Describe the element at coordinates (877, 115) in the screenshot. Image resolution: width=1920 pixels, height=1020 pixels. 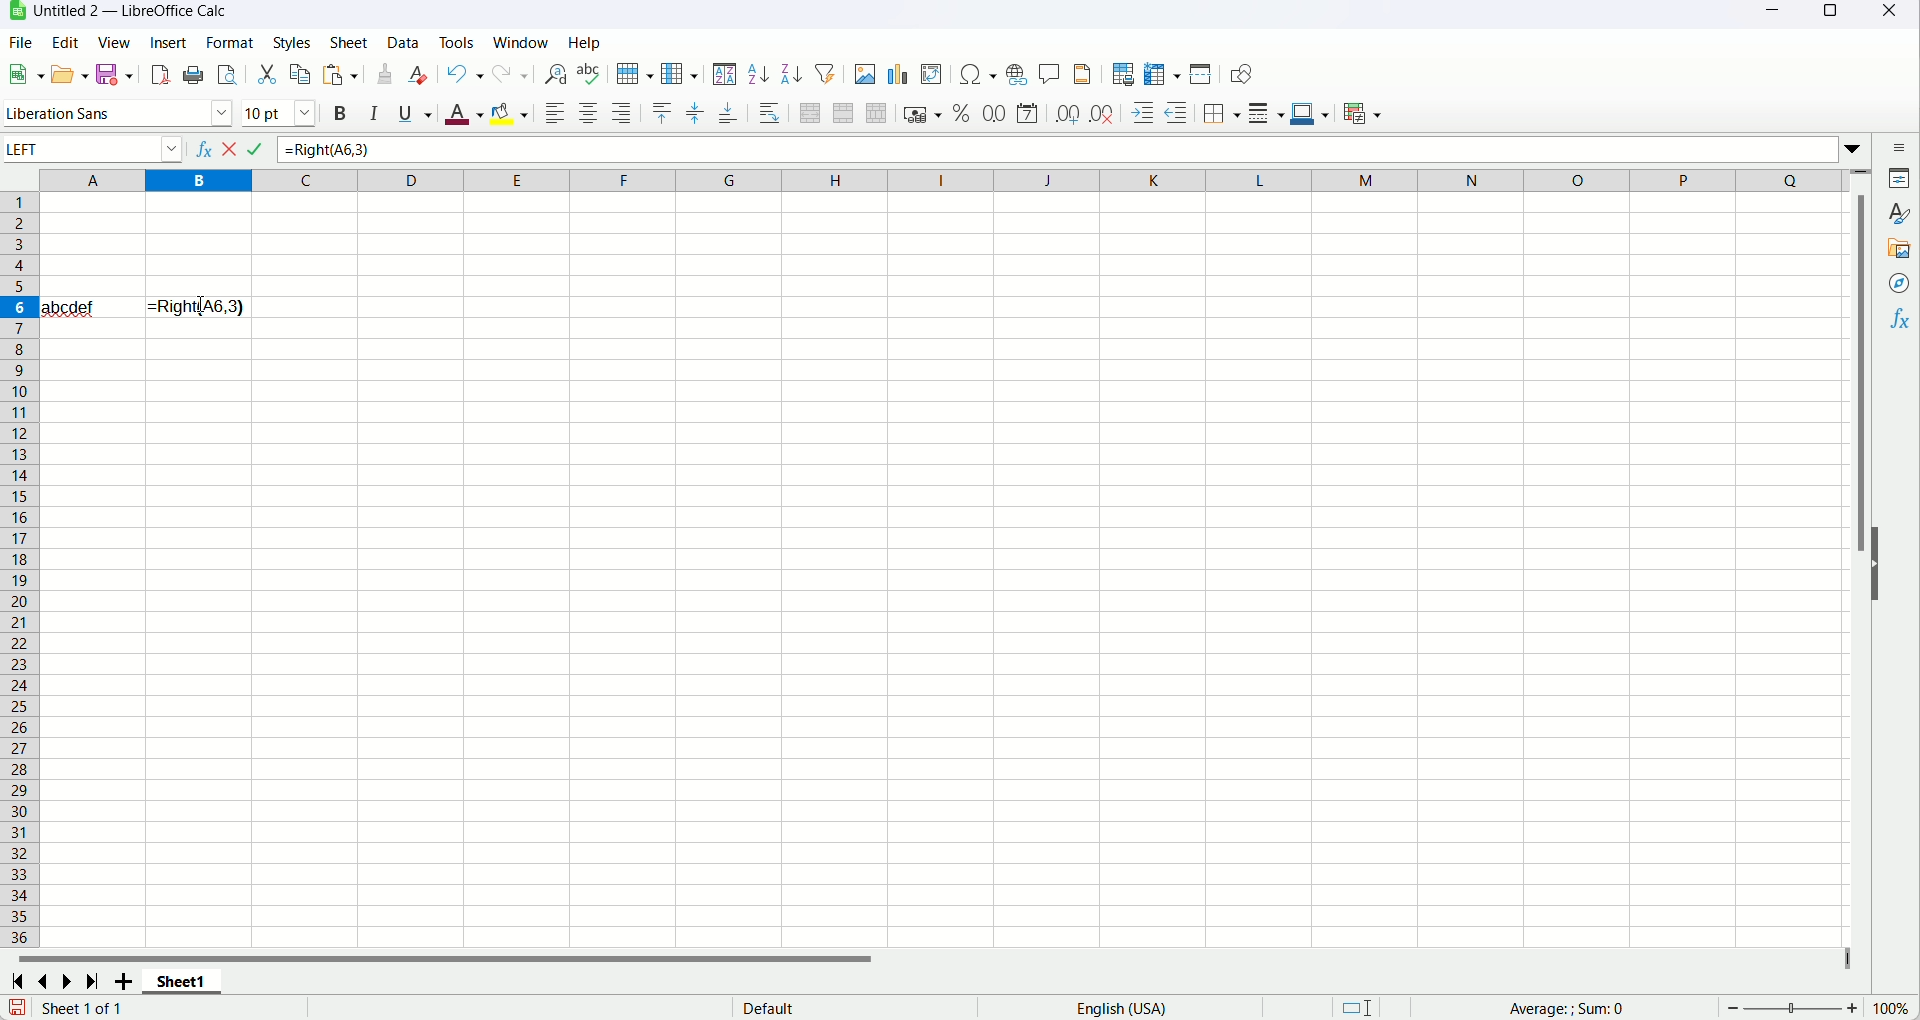
I see `unmerge cells` at that location.